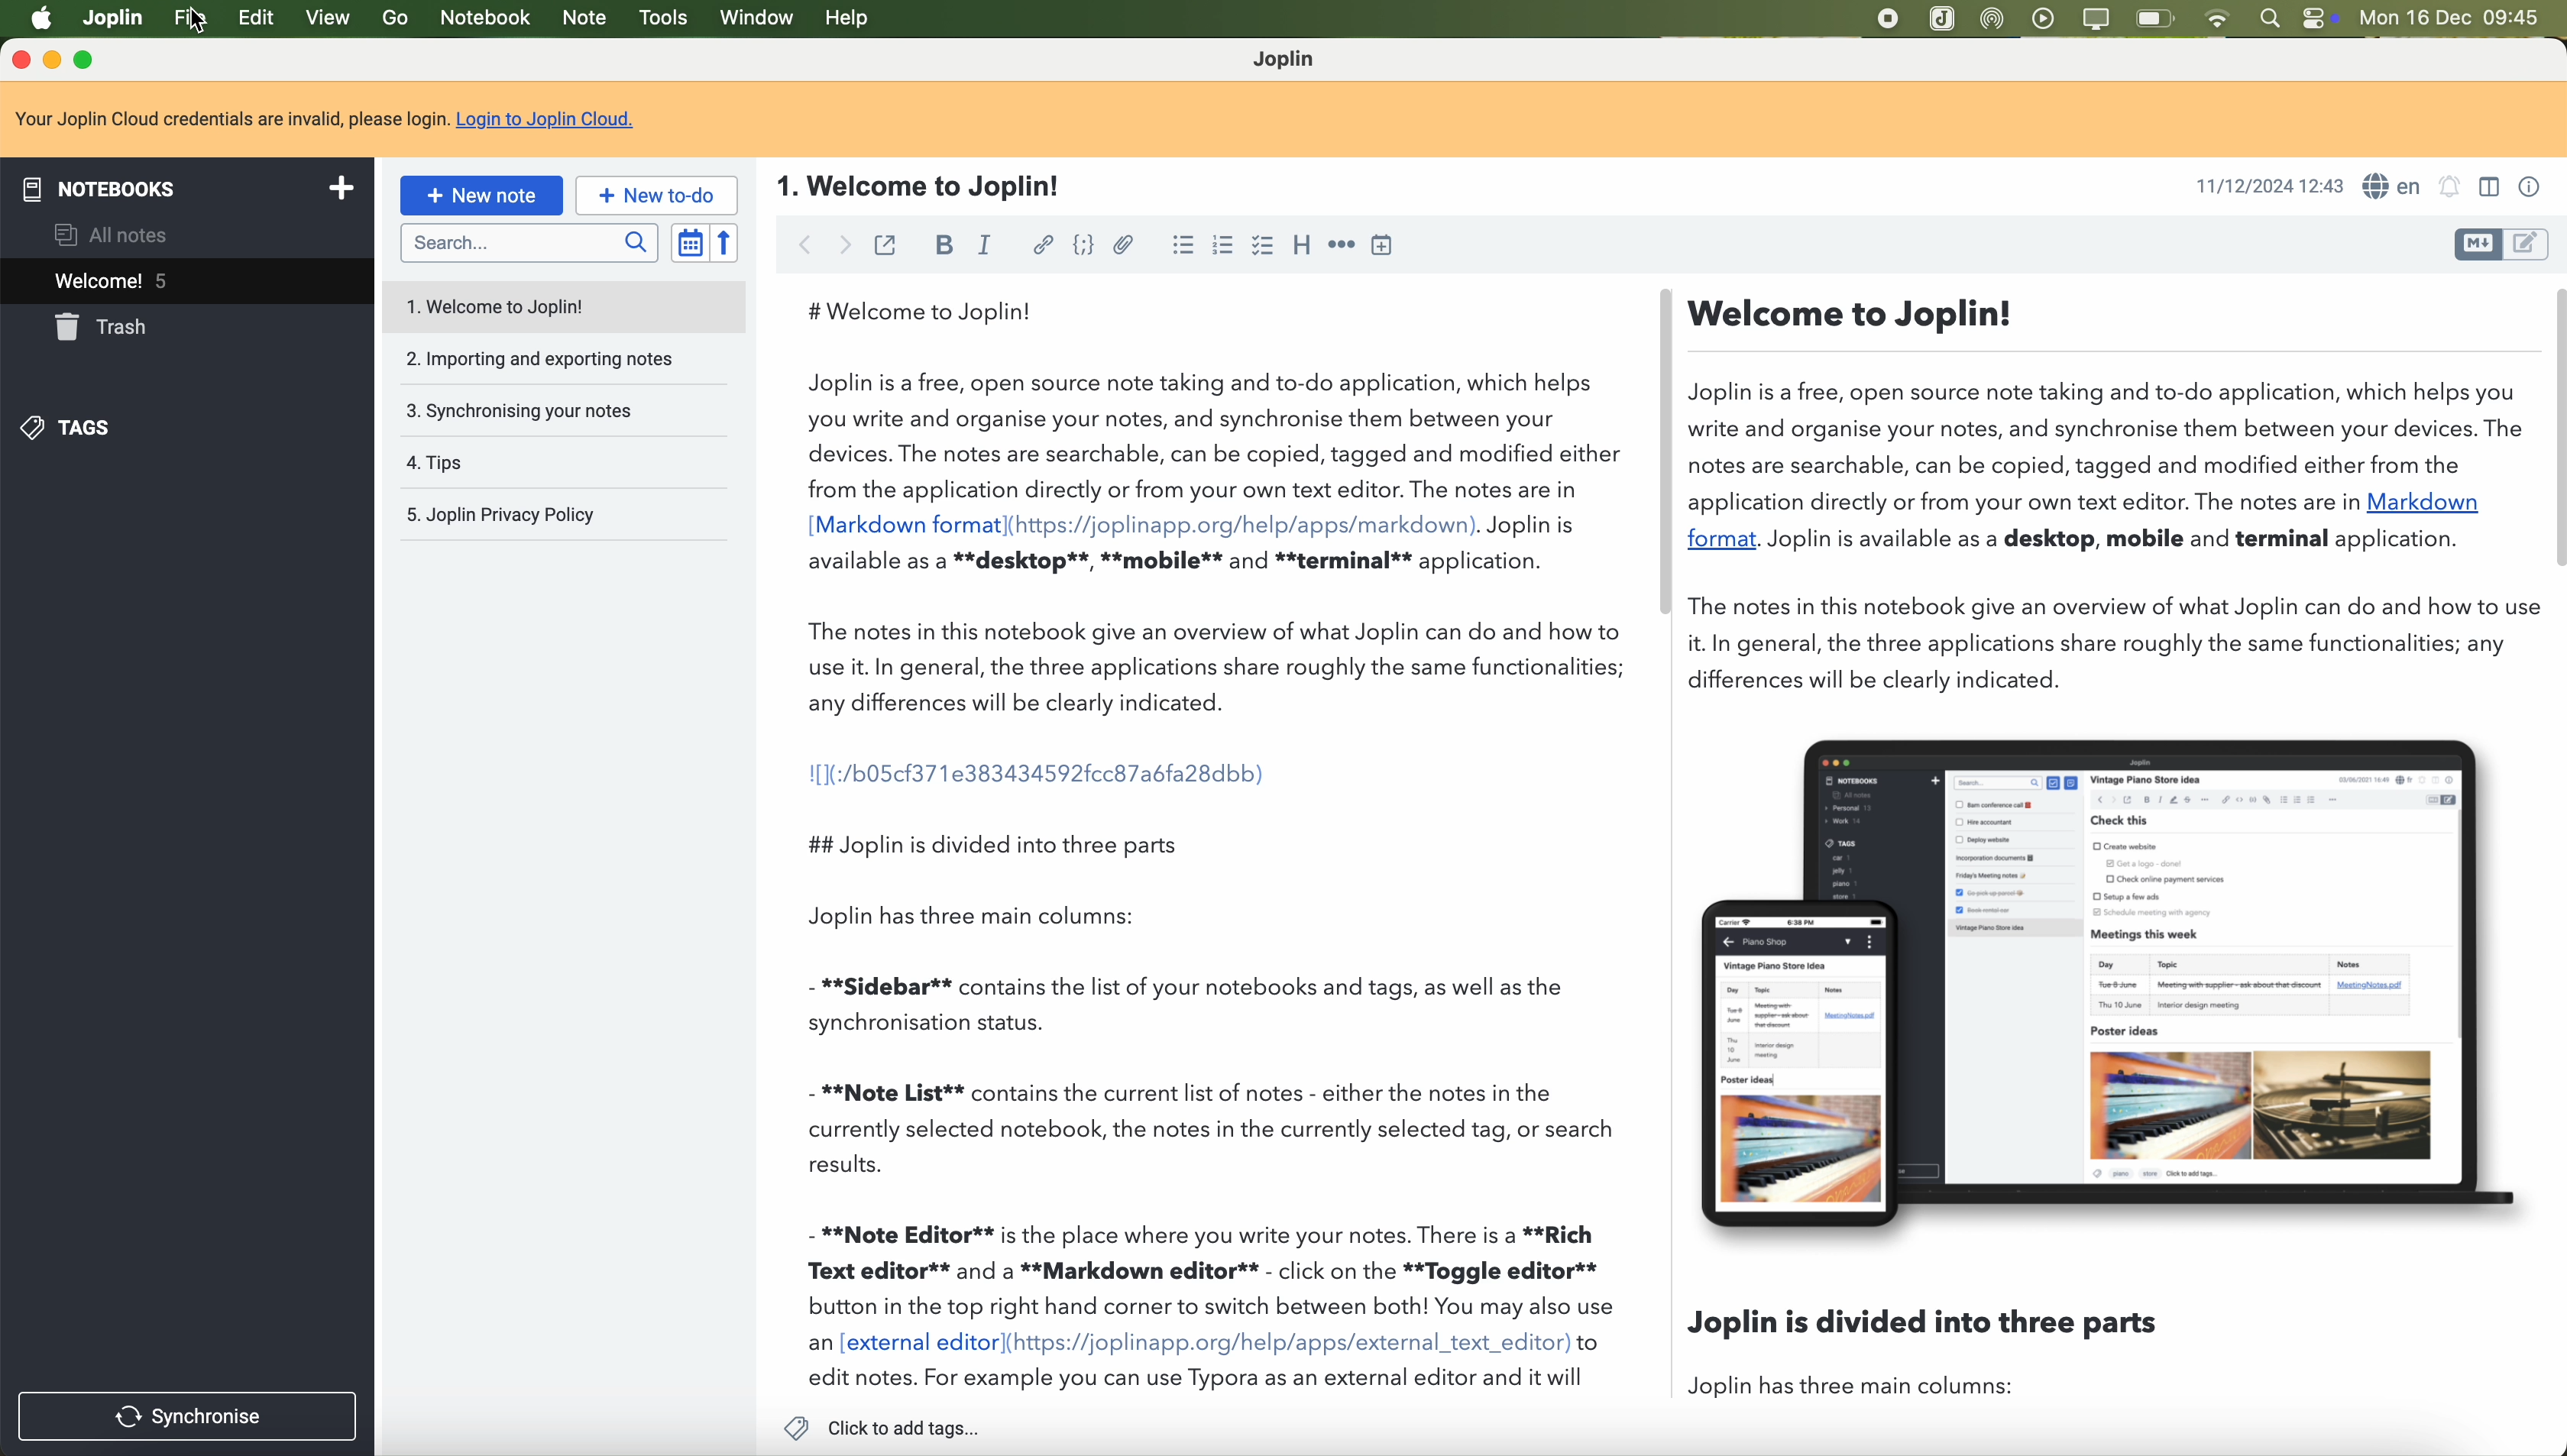  What do you see at coordinates (512, 516) in the screenshot?
I see `5. Joplin Privacy Policy` at bounding box center [512, 516].